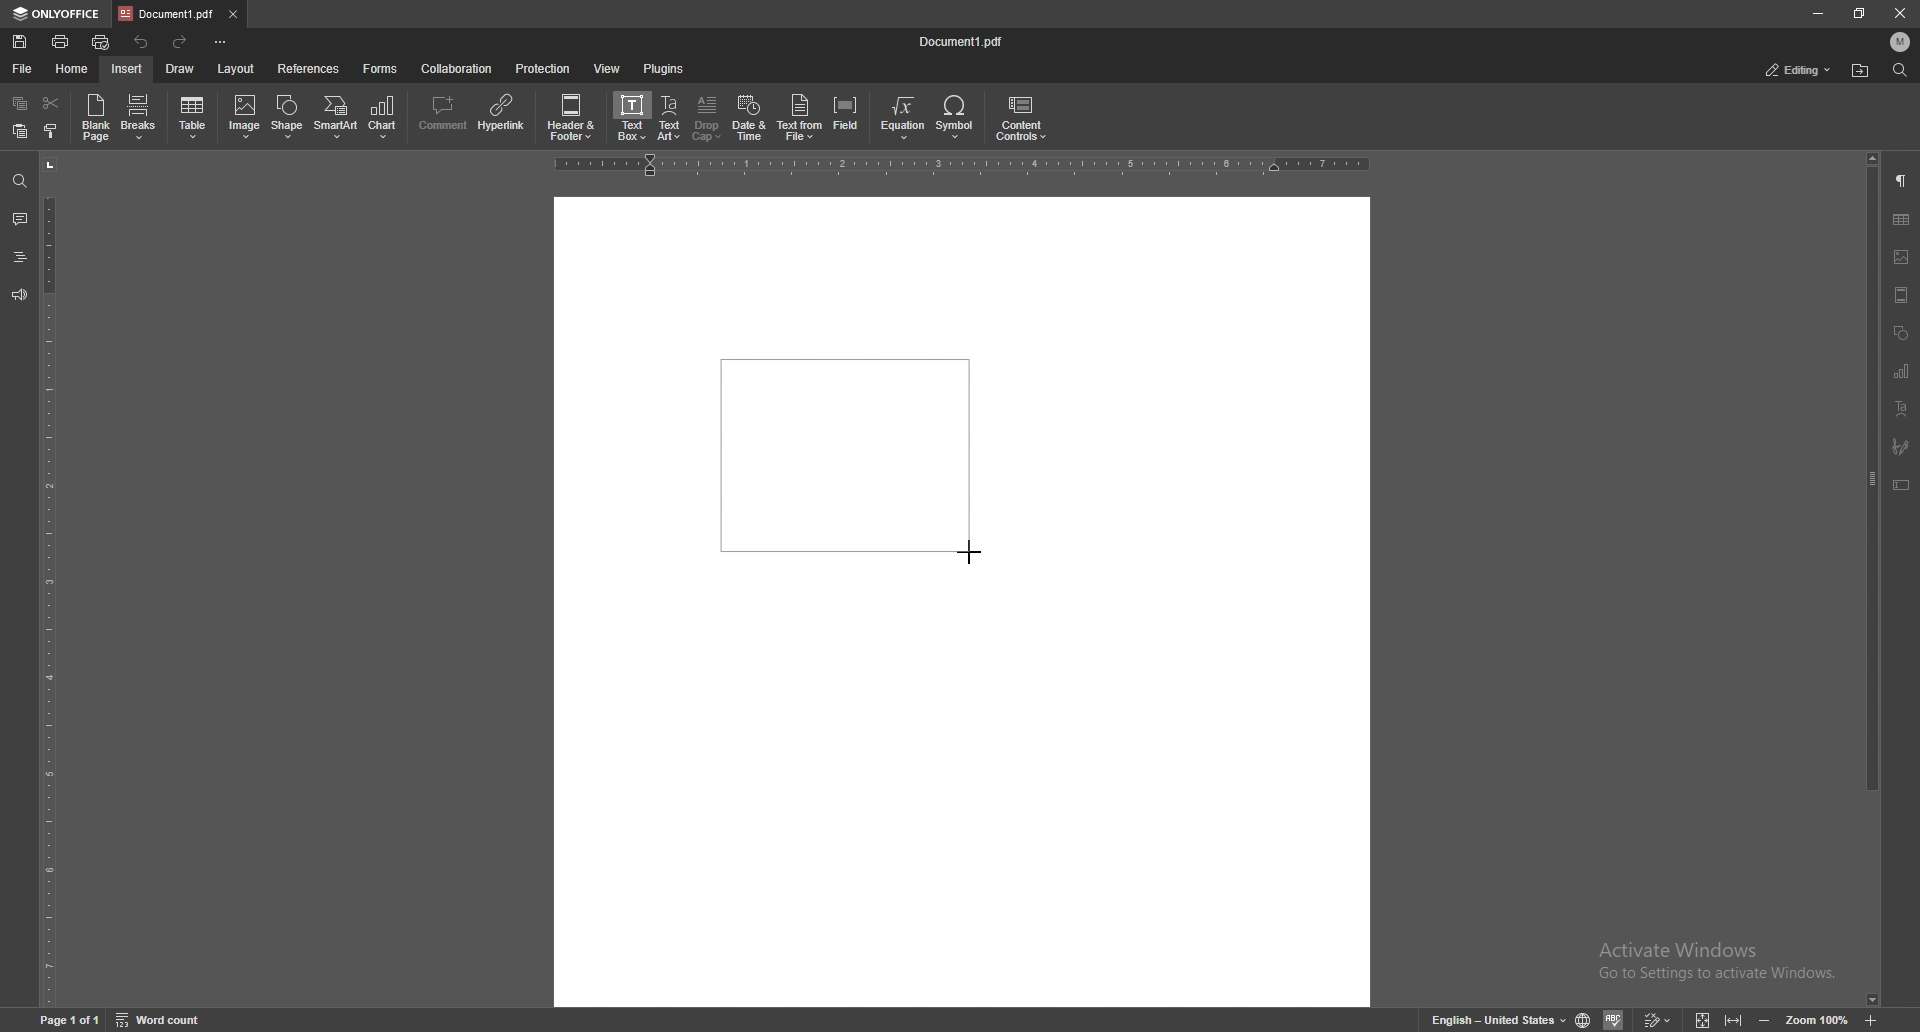 Image resolution: width=1920 pixels, height=1032 pixels. I want to click on vertical scale, so click(48, 581).